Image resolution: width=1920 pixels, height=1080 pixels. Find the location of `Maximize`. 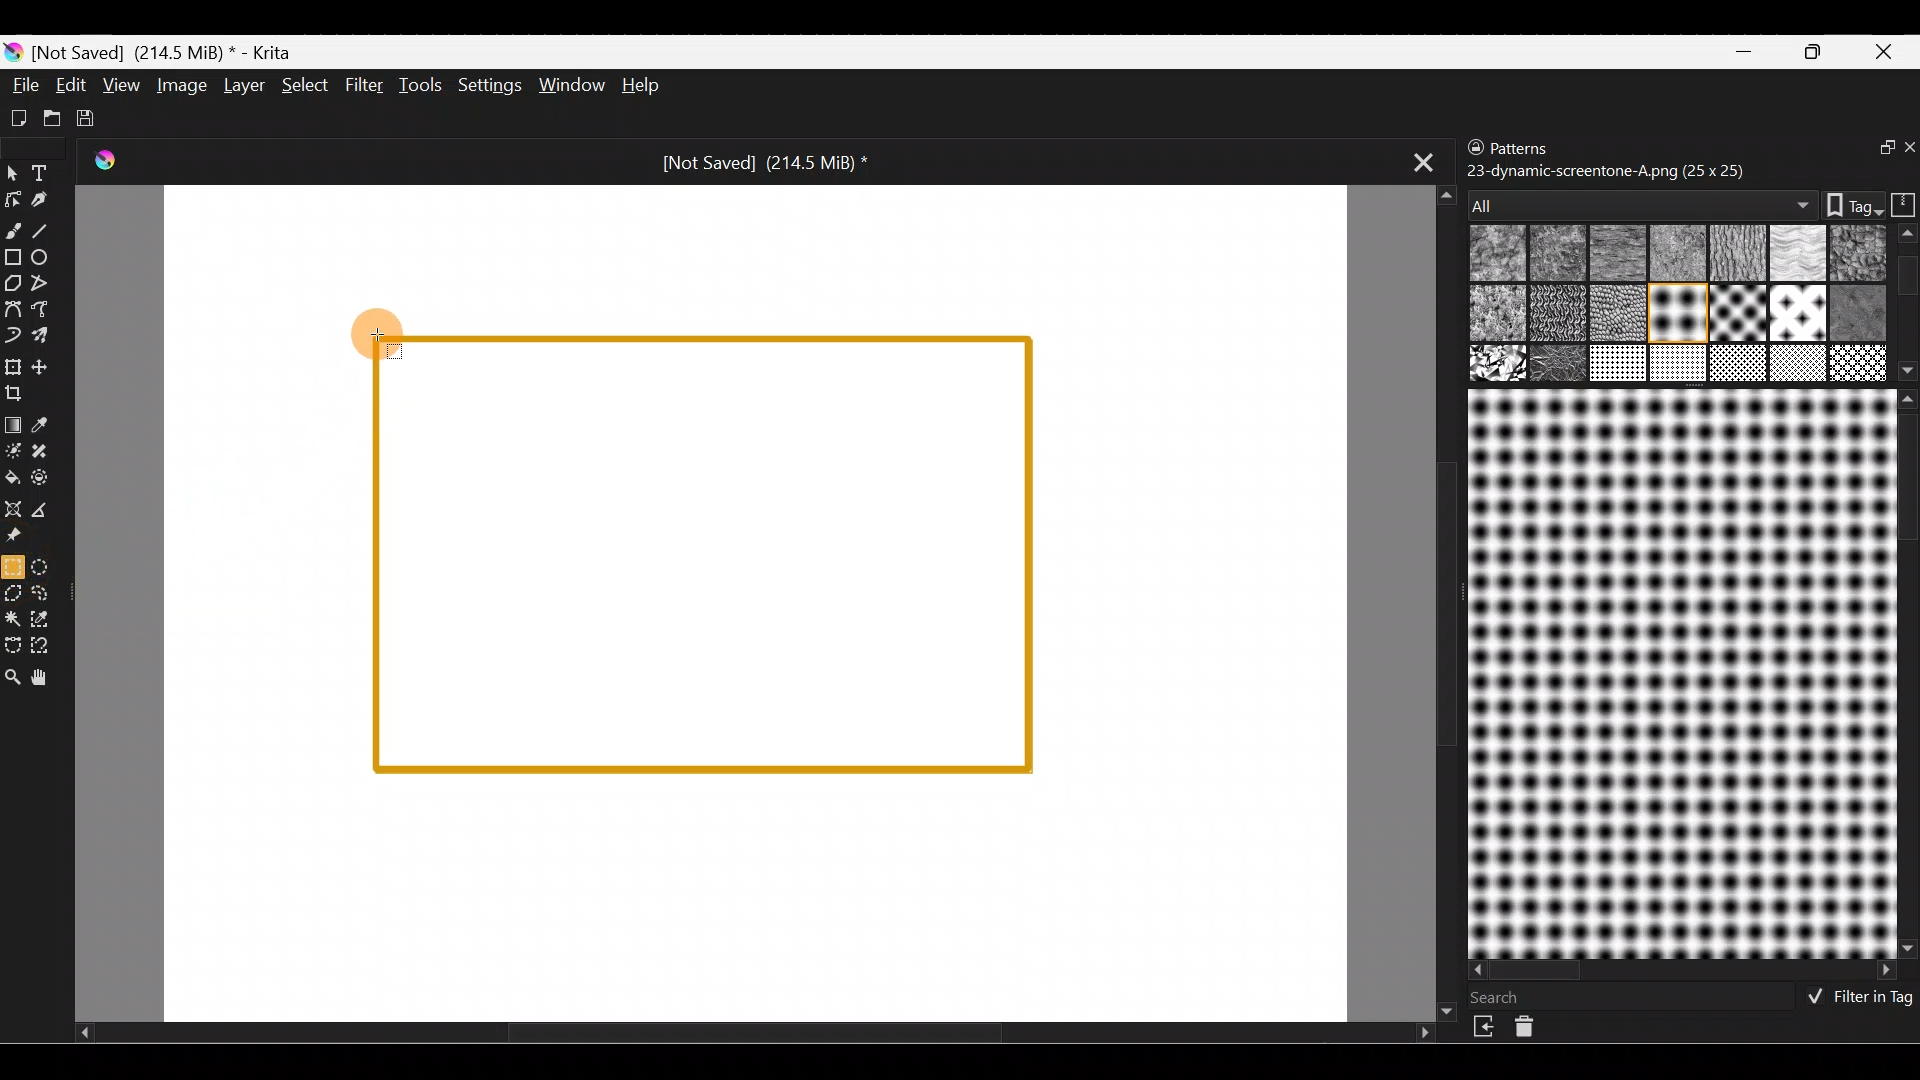

Maximize is located at coordinates (1818, 52).